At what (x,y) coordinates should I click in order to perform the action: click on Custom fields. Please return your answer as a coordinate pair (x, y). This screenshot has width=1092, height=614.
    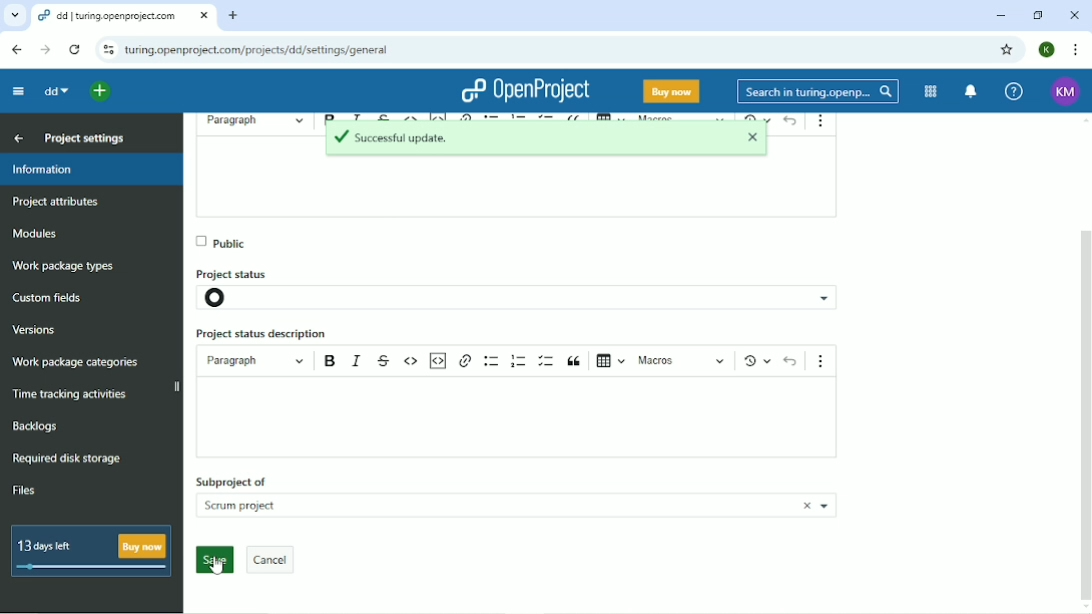
    Looking at the image, I should click on (51, 299).